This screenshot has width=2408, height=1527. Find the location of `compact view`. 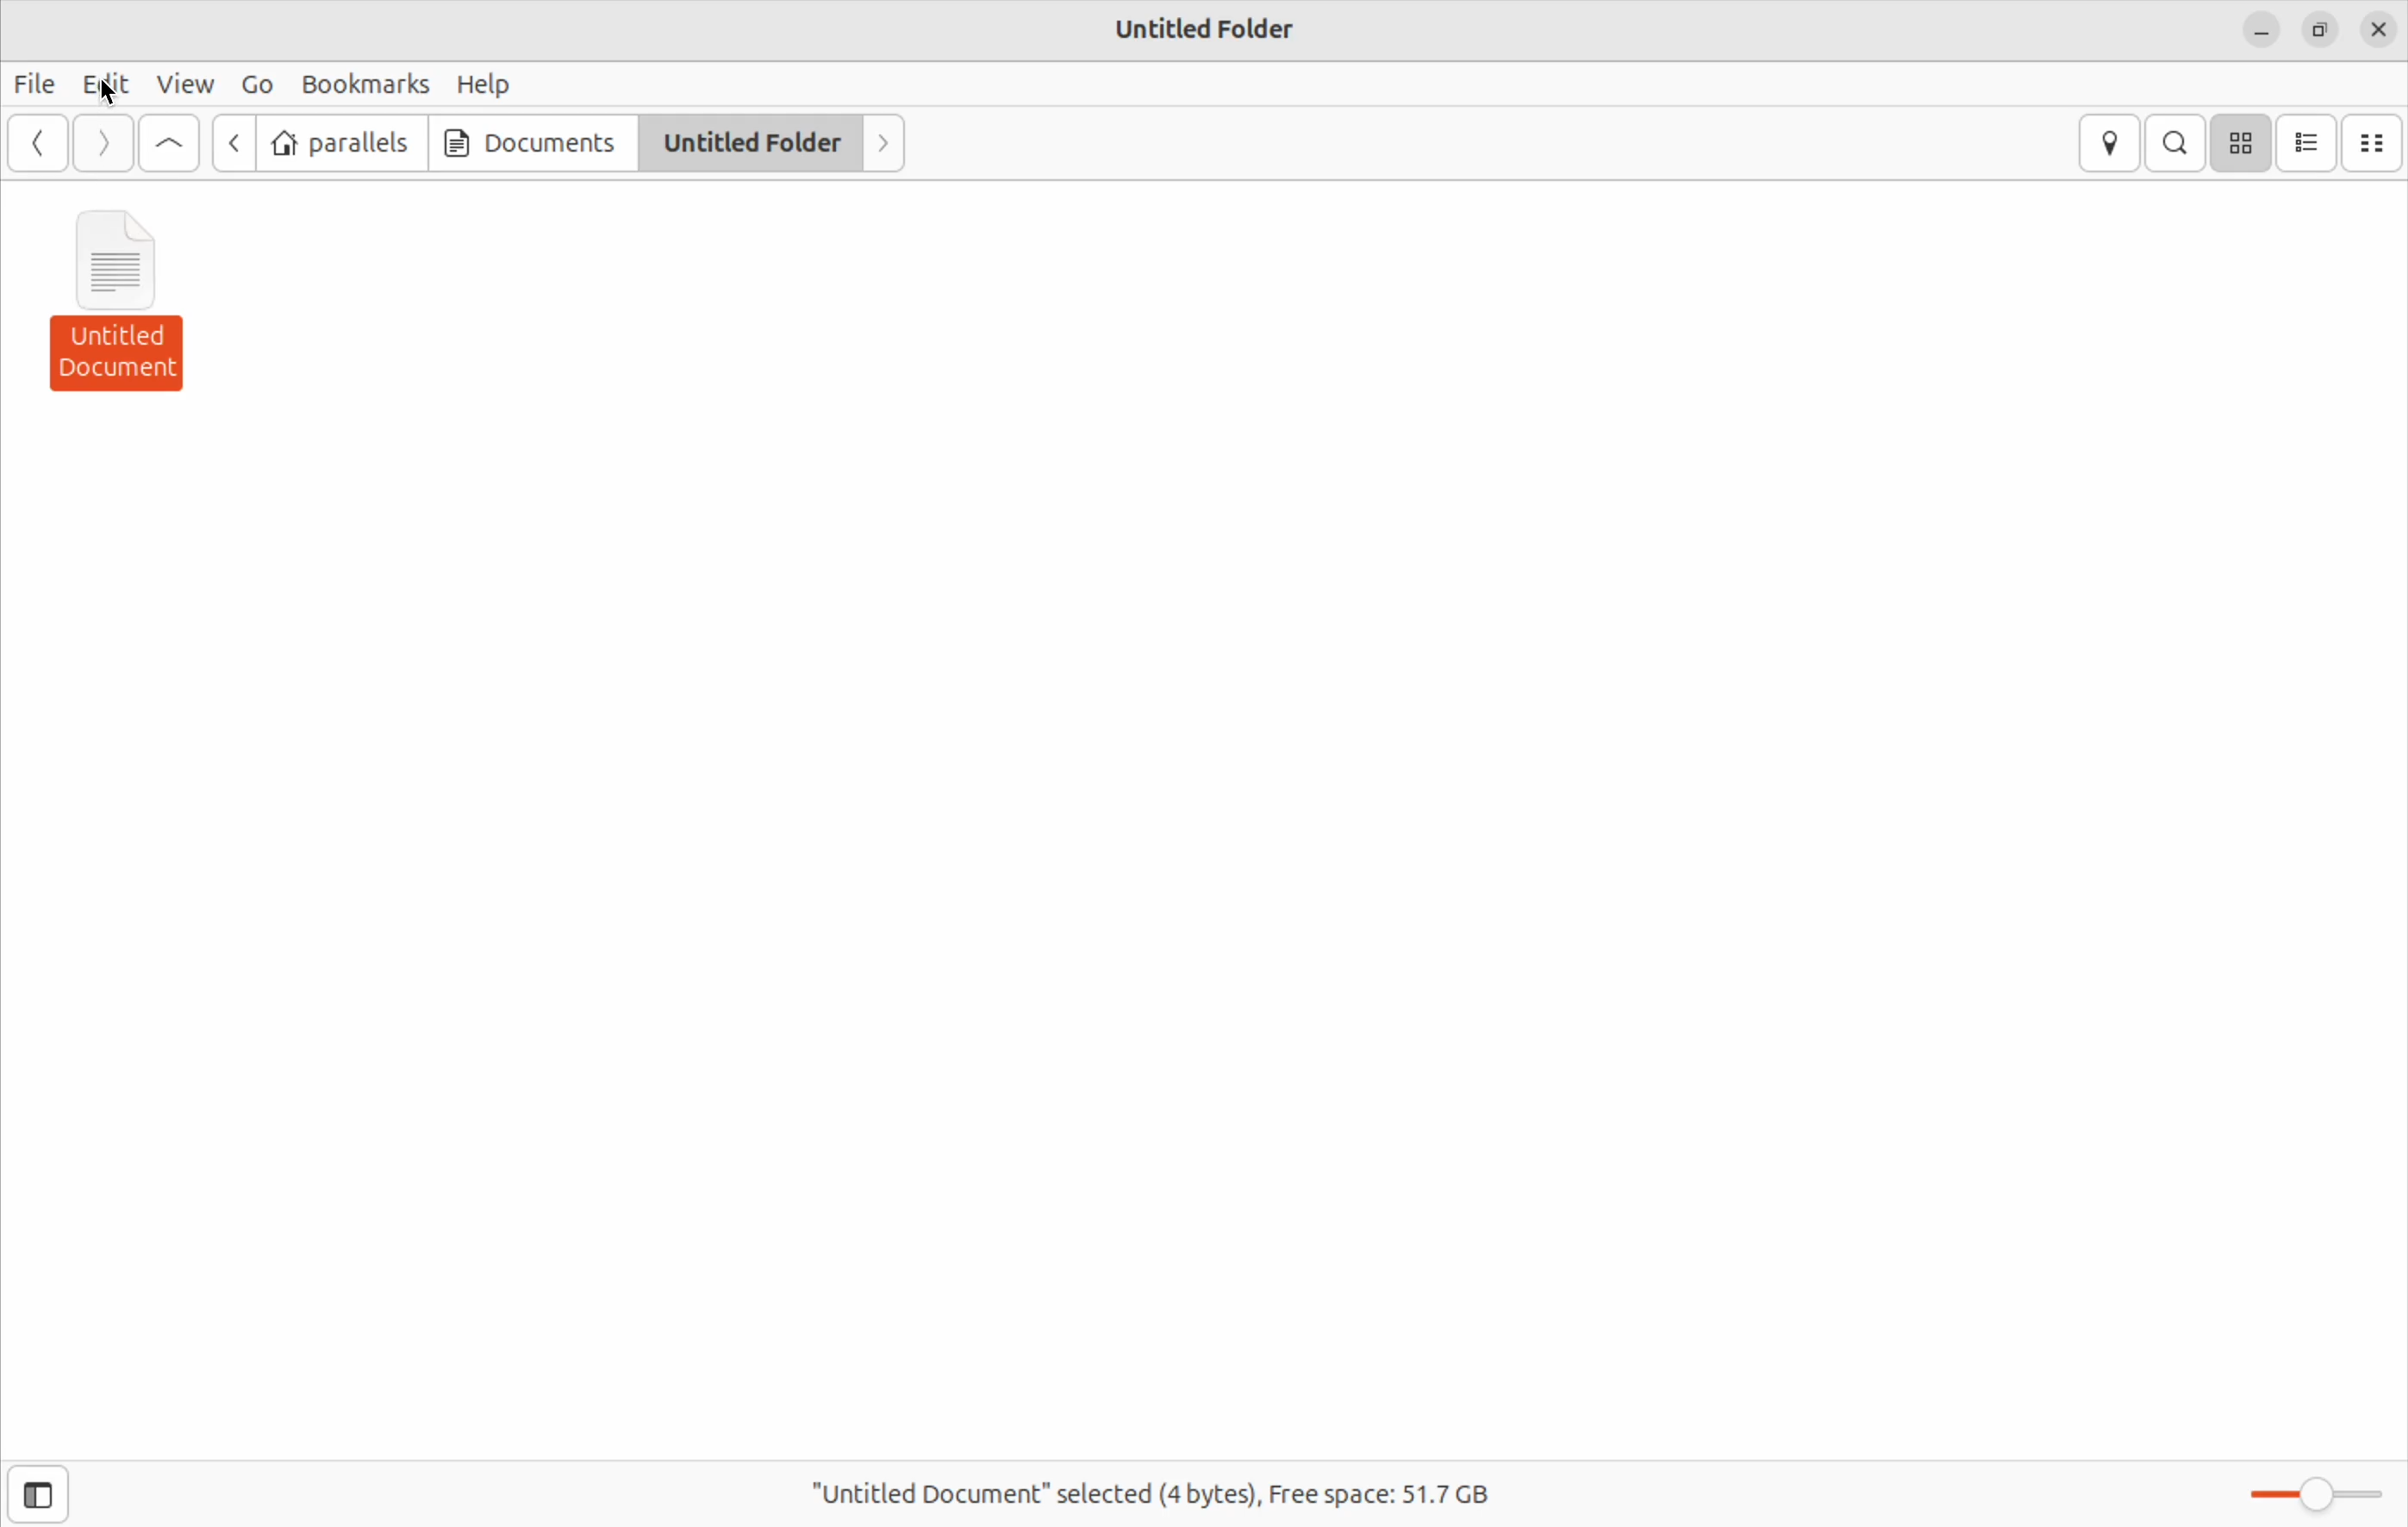

compact view is located at coordinates (2375, 145).